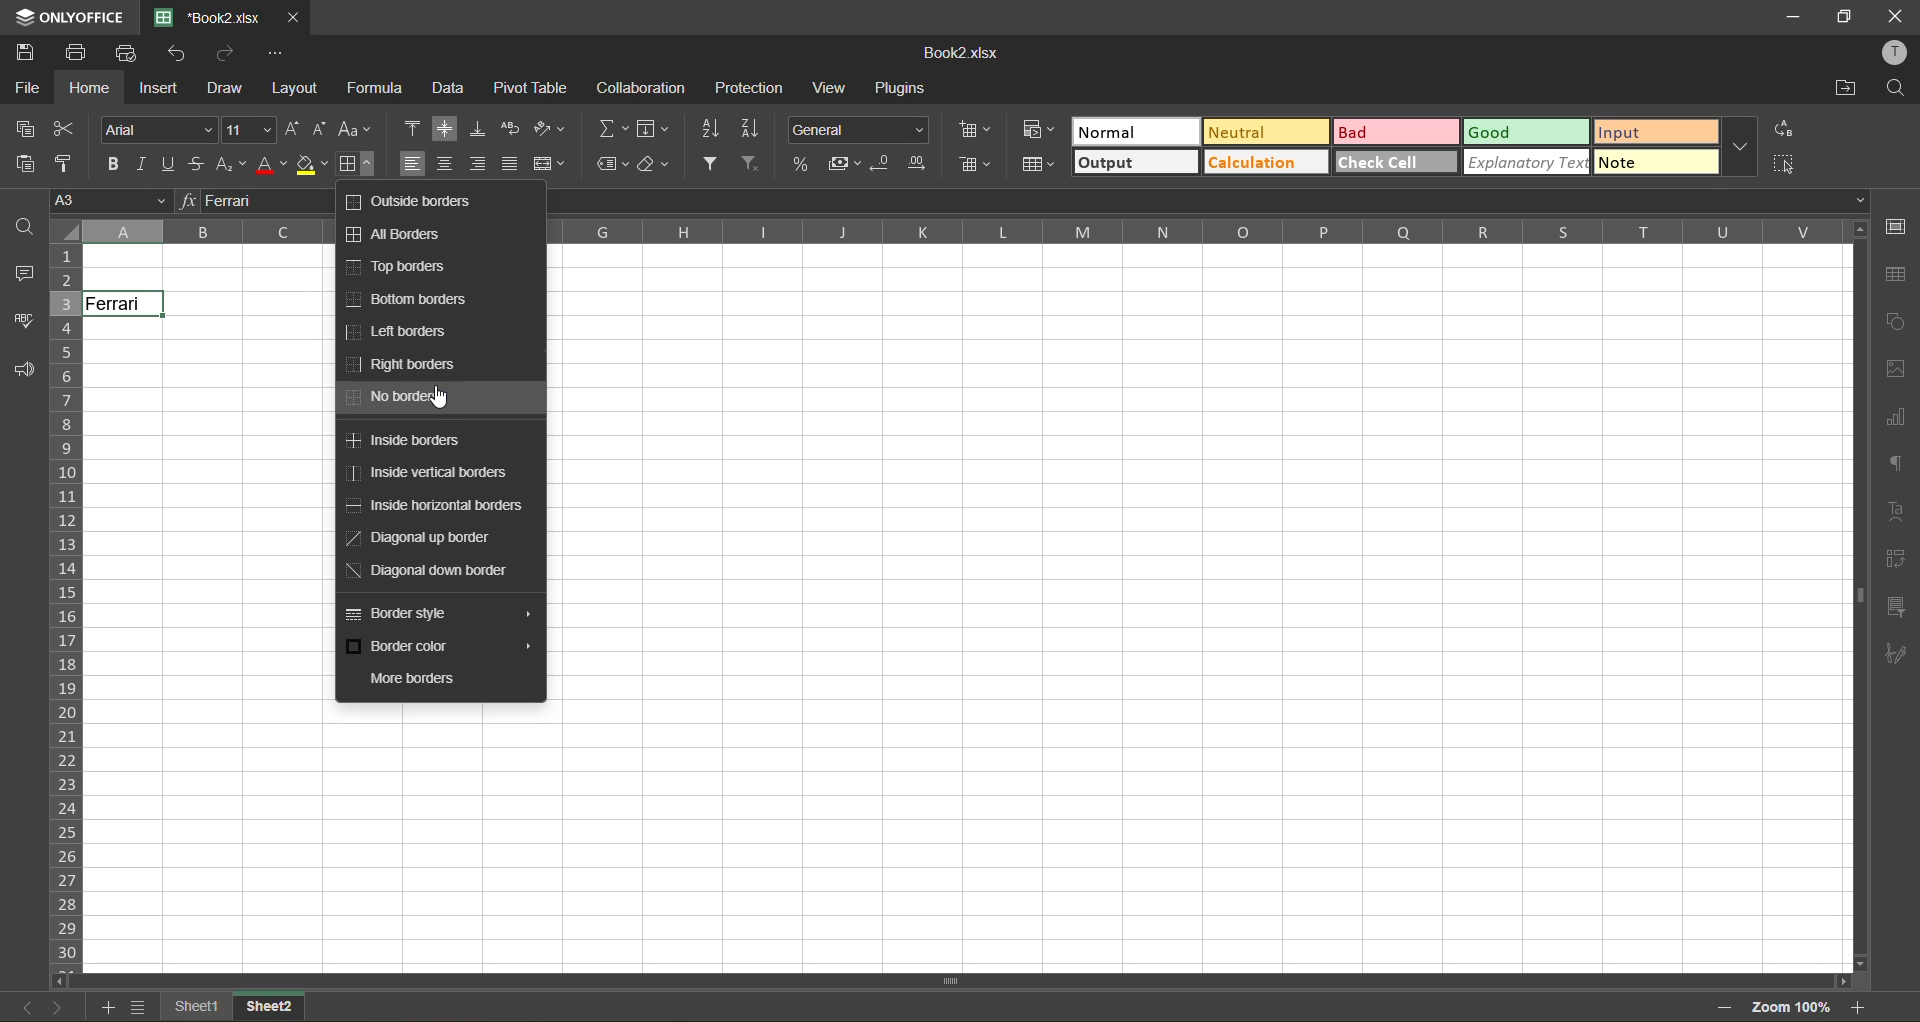  Describe the element at coordinates (406, 364) in the screenshot. I see `right borders` at that location.